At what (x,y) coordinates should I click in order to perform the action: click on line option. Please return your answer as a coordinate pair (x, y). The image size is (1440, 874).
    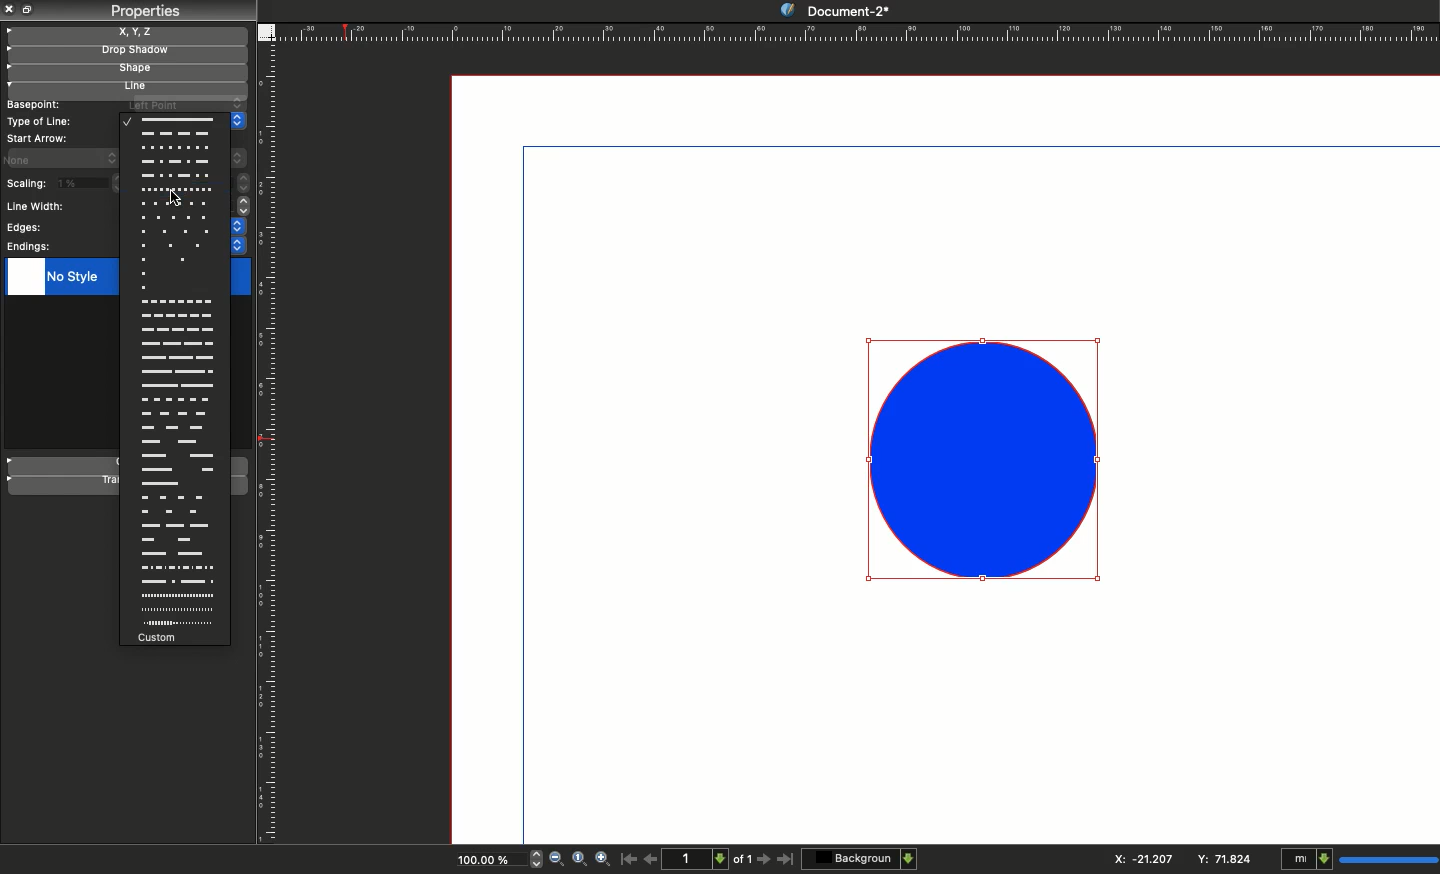
    Looking at the image, I should click on (174, 484).